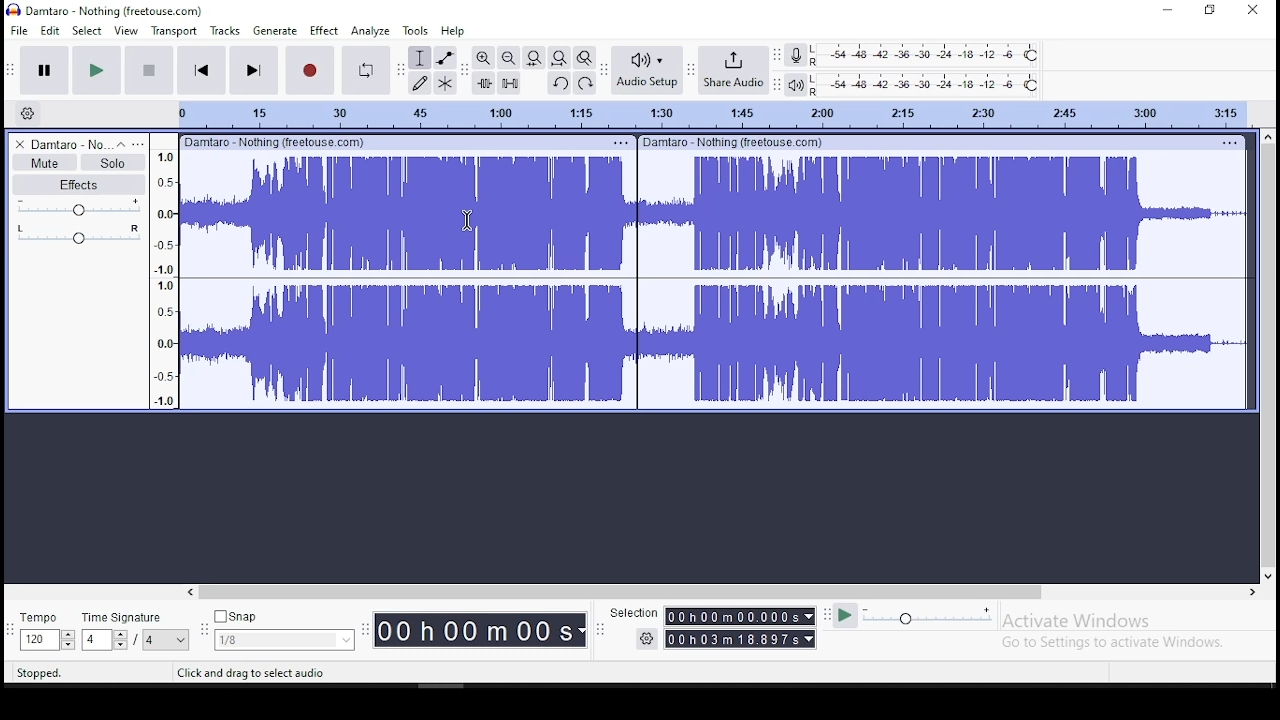 Image resolution: width=1280 pixels, height=720 pixels. Describe the element at coordinates (509, 83) in the screenshot. I see `silence audio selection` at that location.